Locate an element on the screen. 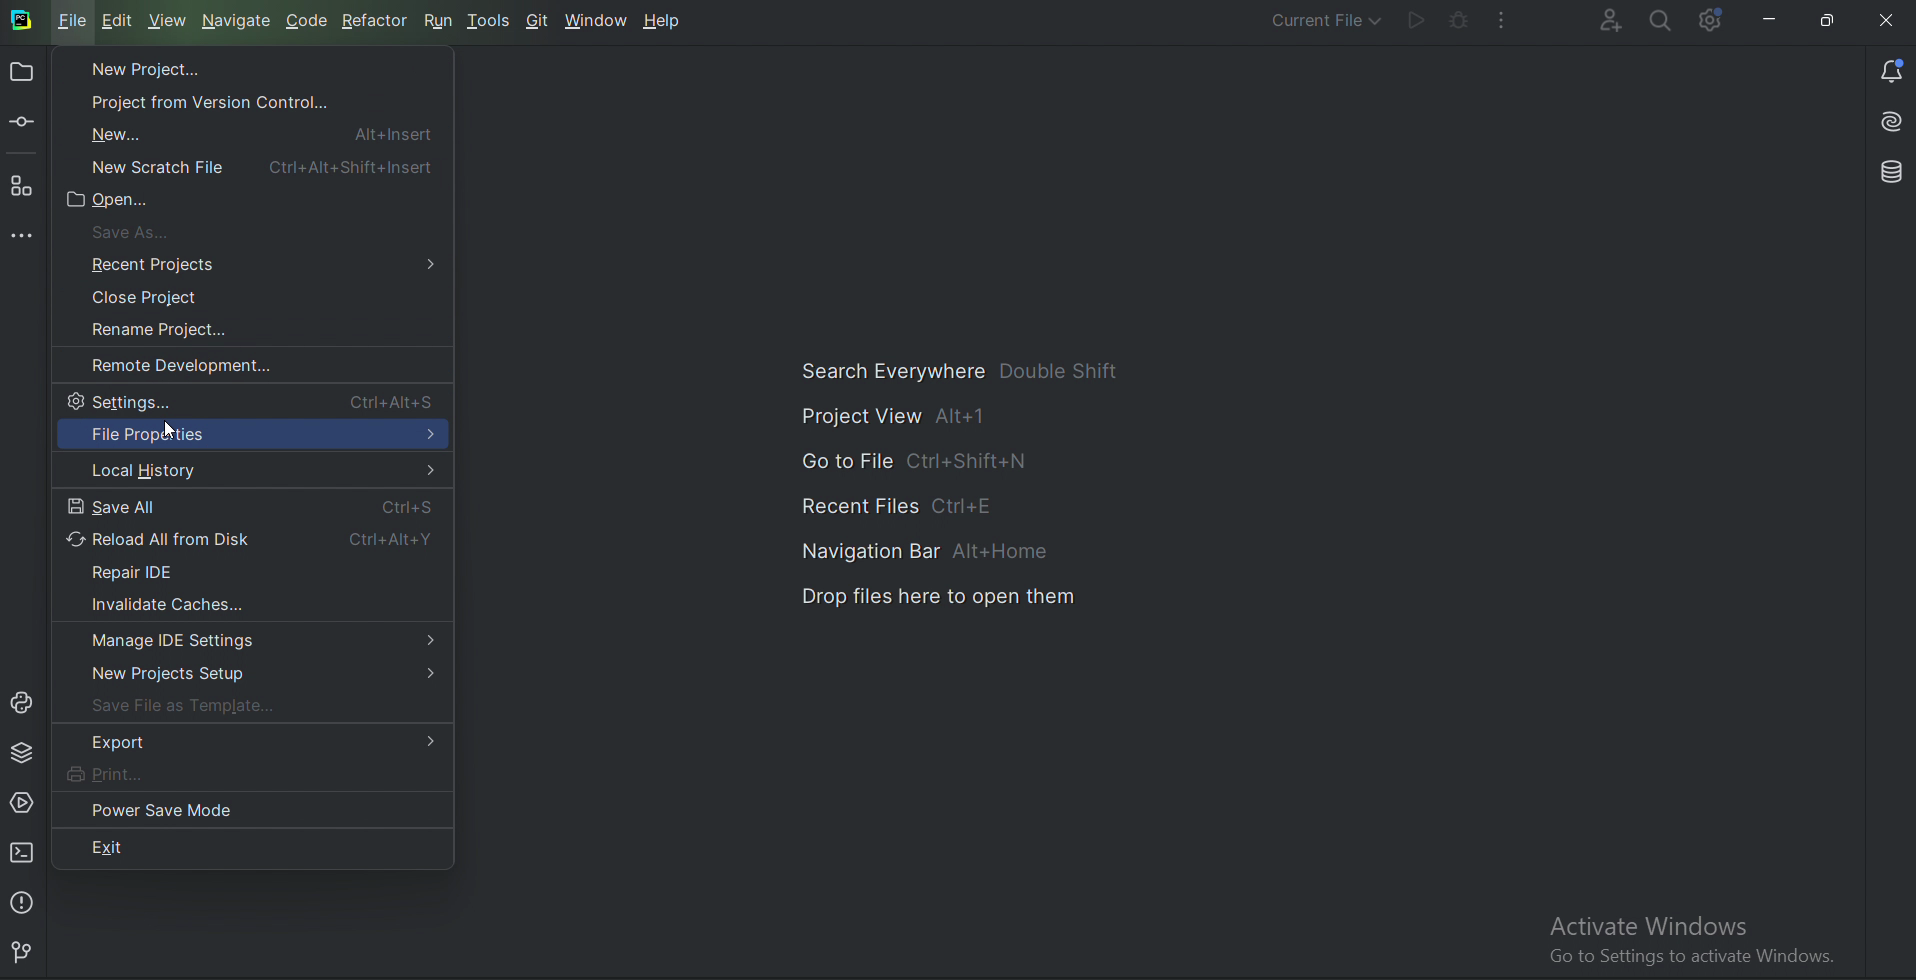 The height and width of the screenshot is (980, 1916). Manage IDE settings is located at coordinates (259, 640).